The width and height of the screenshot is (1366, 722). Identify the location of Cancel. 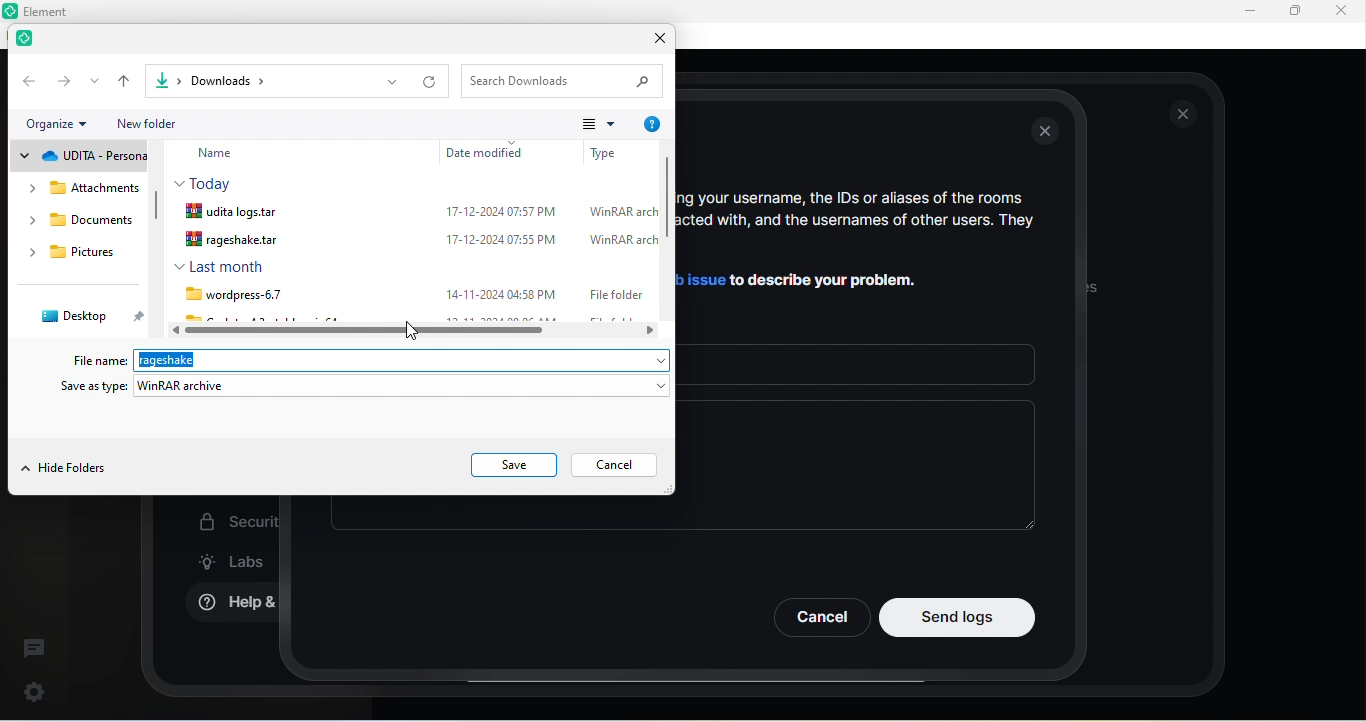
(820, 617).